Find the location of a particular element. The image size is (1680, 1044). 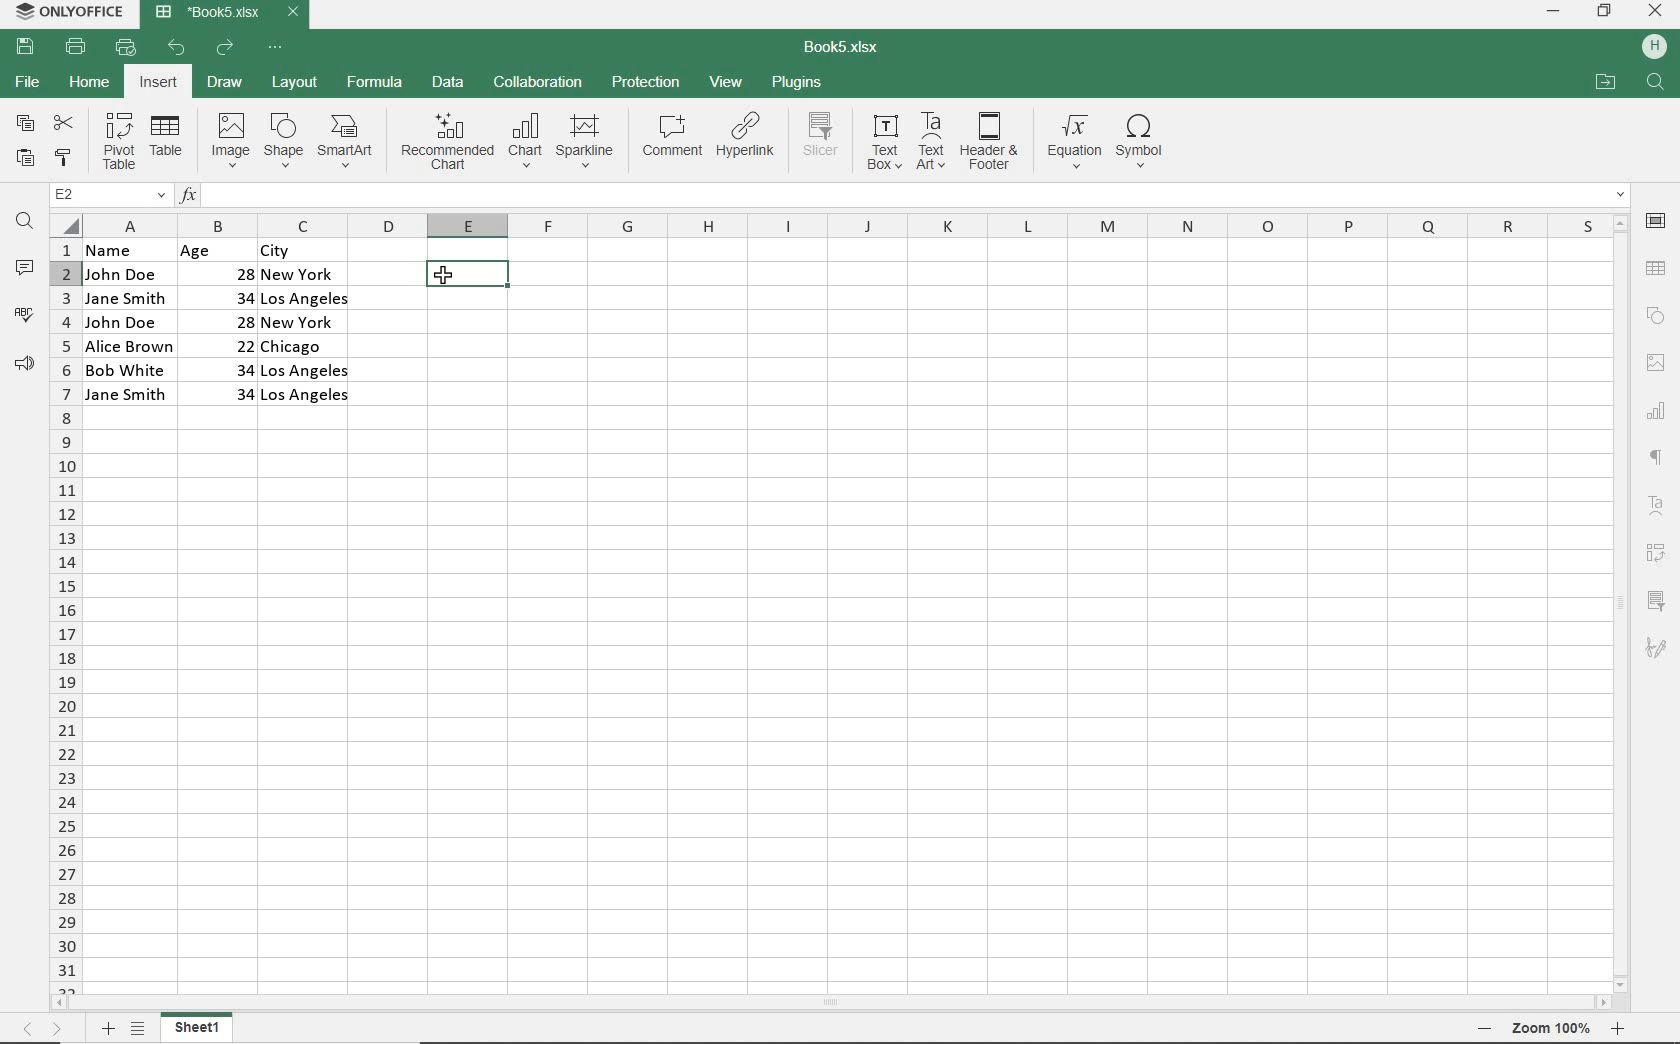

RECOMMENDED CHART is located at coordinates (446, 144).